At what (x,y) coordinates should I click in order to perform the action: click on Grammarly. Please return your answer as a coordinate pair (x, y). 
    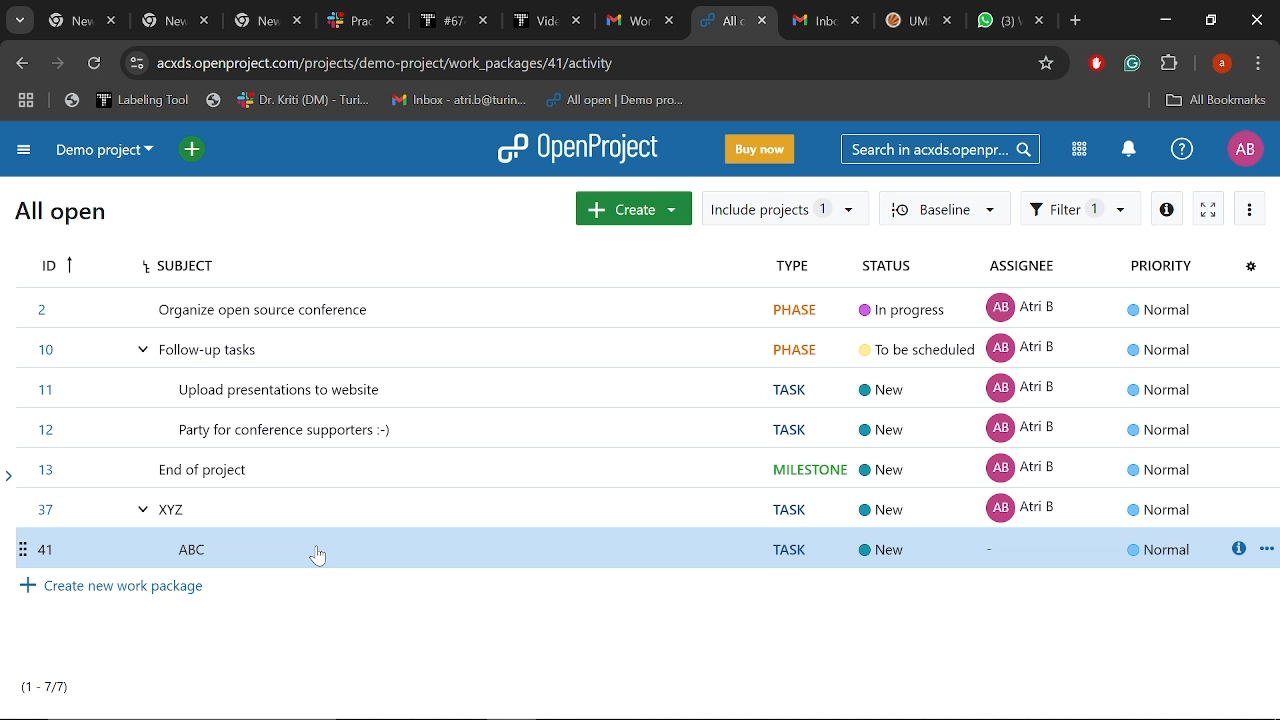
    Looking at the image, I should click on (1132, 65).